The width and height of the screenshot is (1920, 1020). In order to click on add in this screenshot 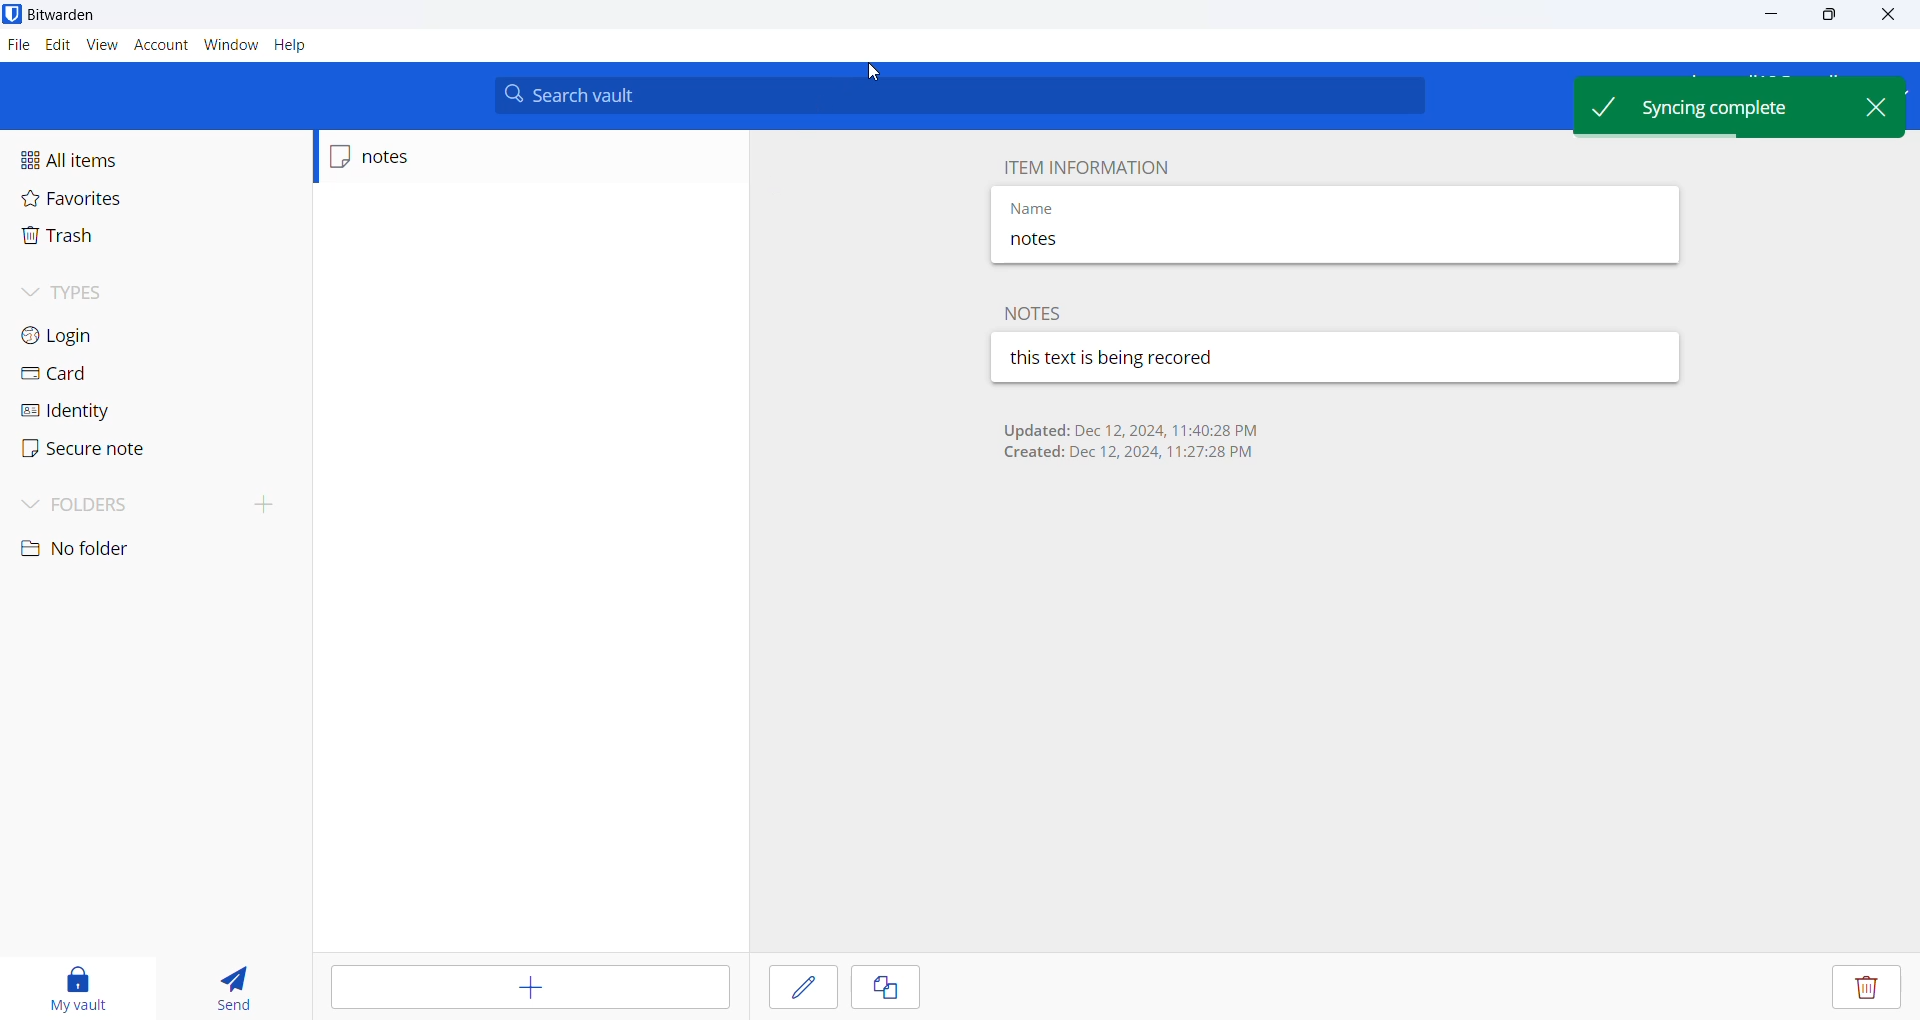, I will do `click(533, 988)`.